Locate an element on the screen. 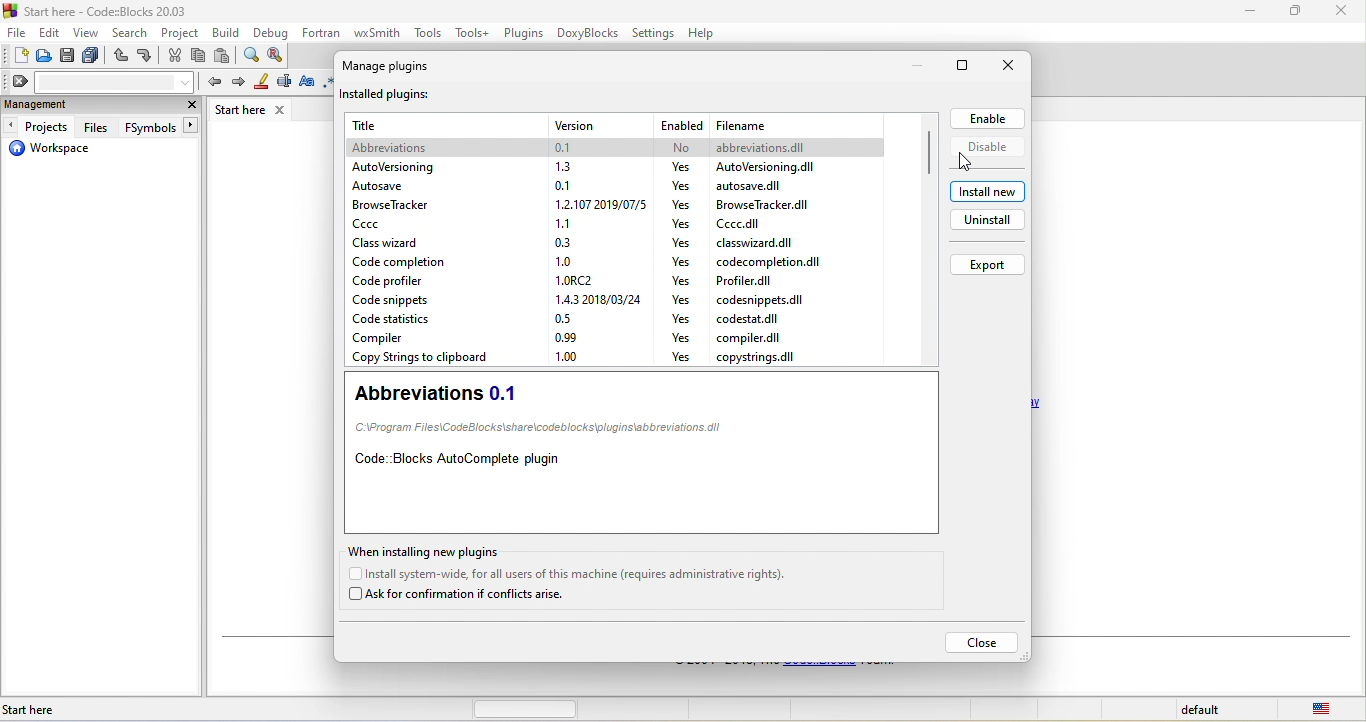  yes is located at coordinates (680, 262).